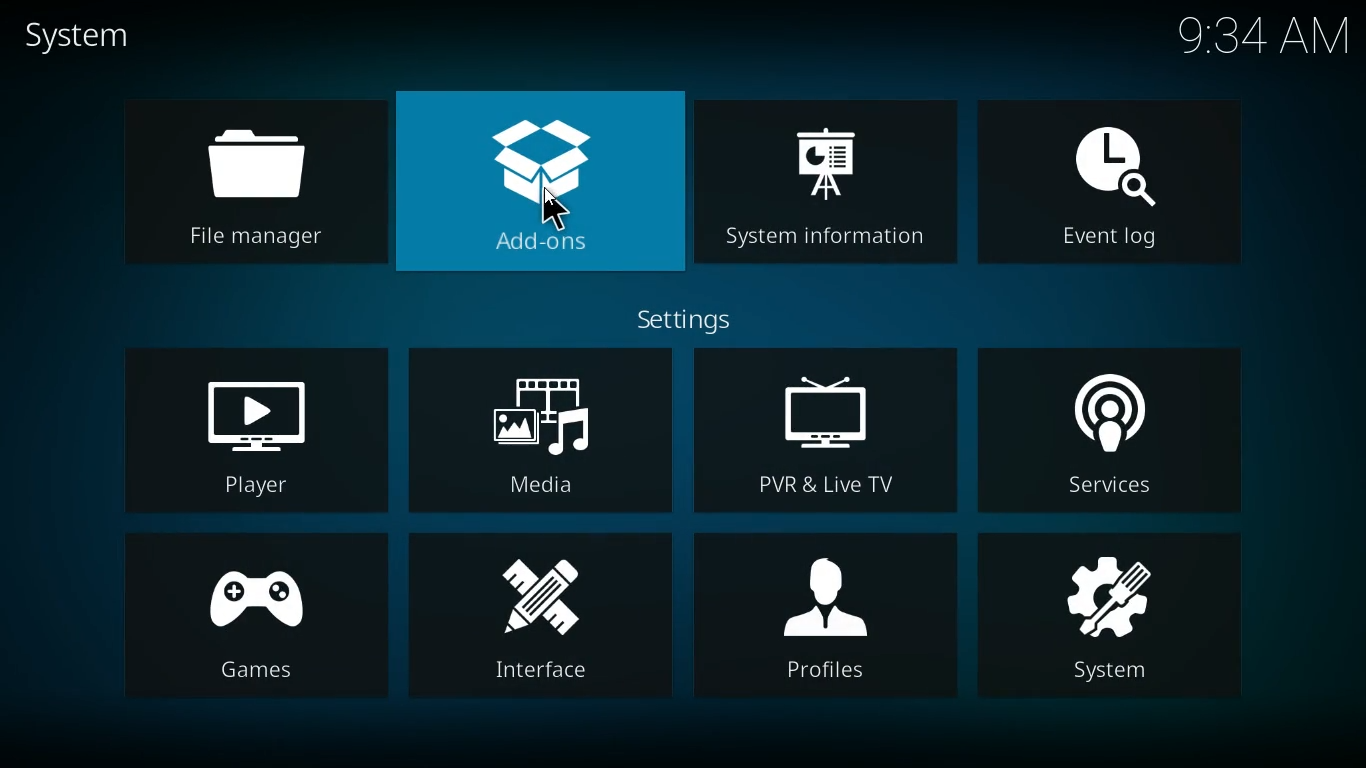  What do you see at coordinates (827, 615) in the screenshot?
I see `profiles` at bounding box center [827, 615].